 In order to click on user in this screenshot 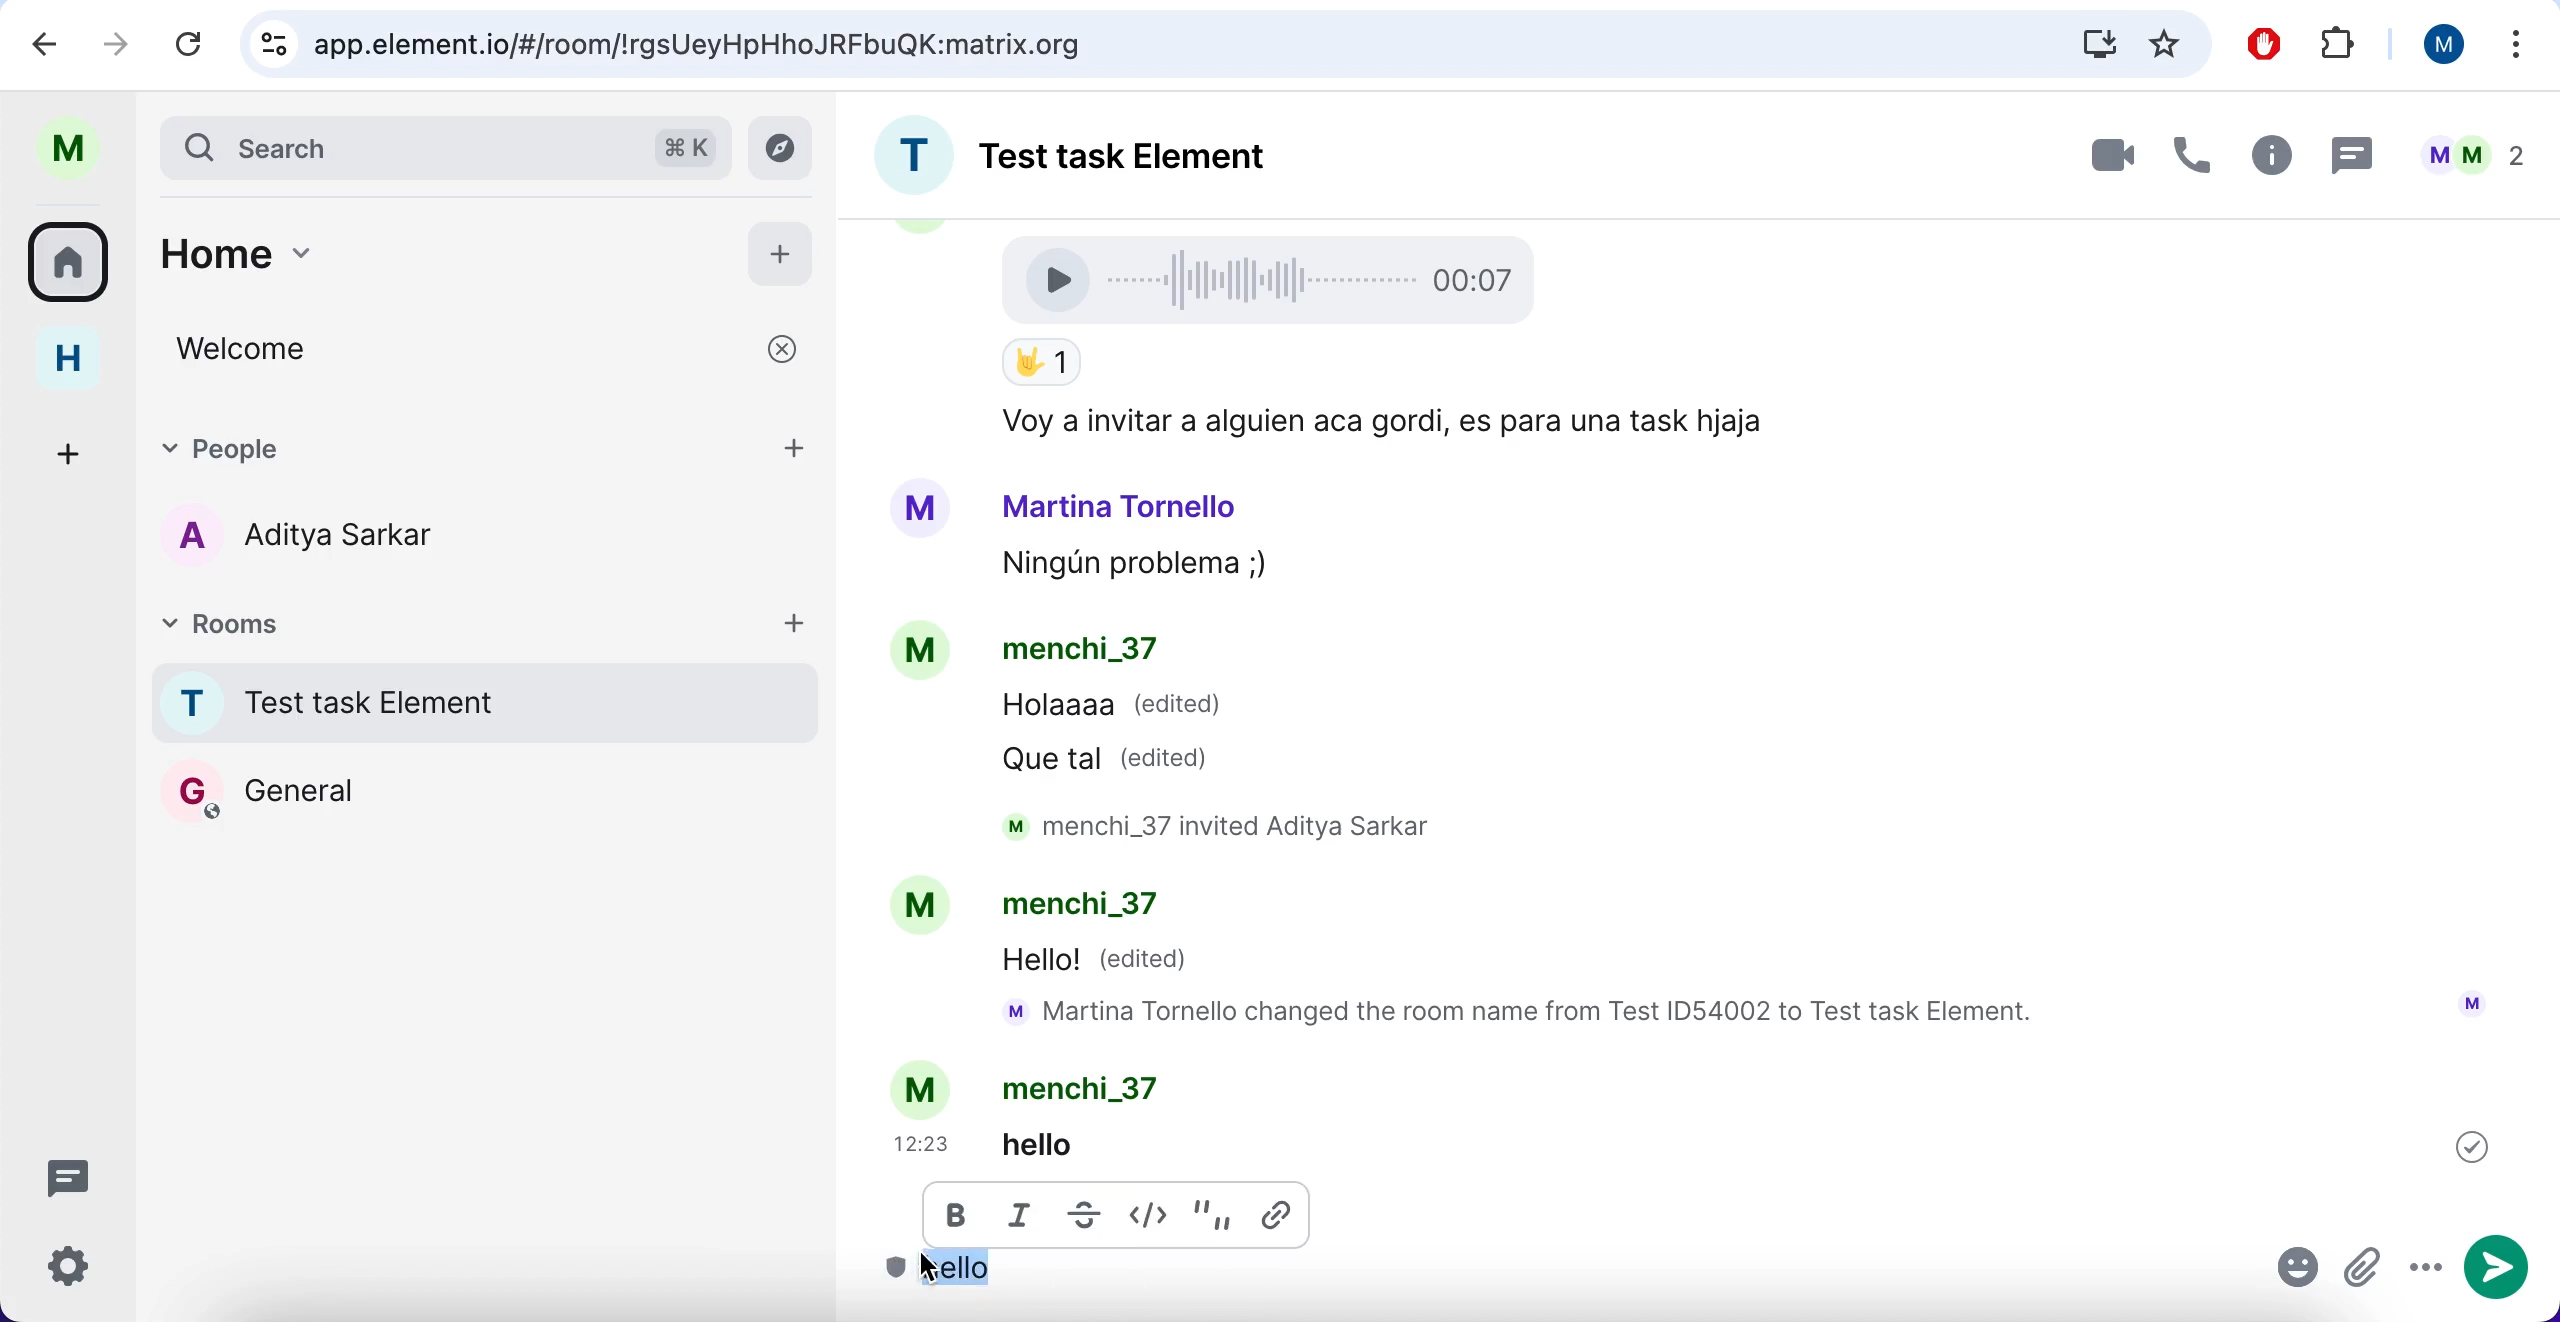, I will do `click(78, 149)`.